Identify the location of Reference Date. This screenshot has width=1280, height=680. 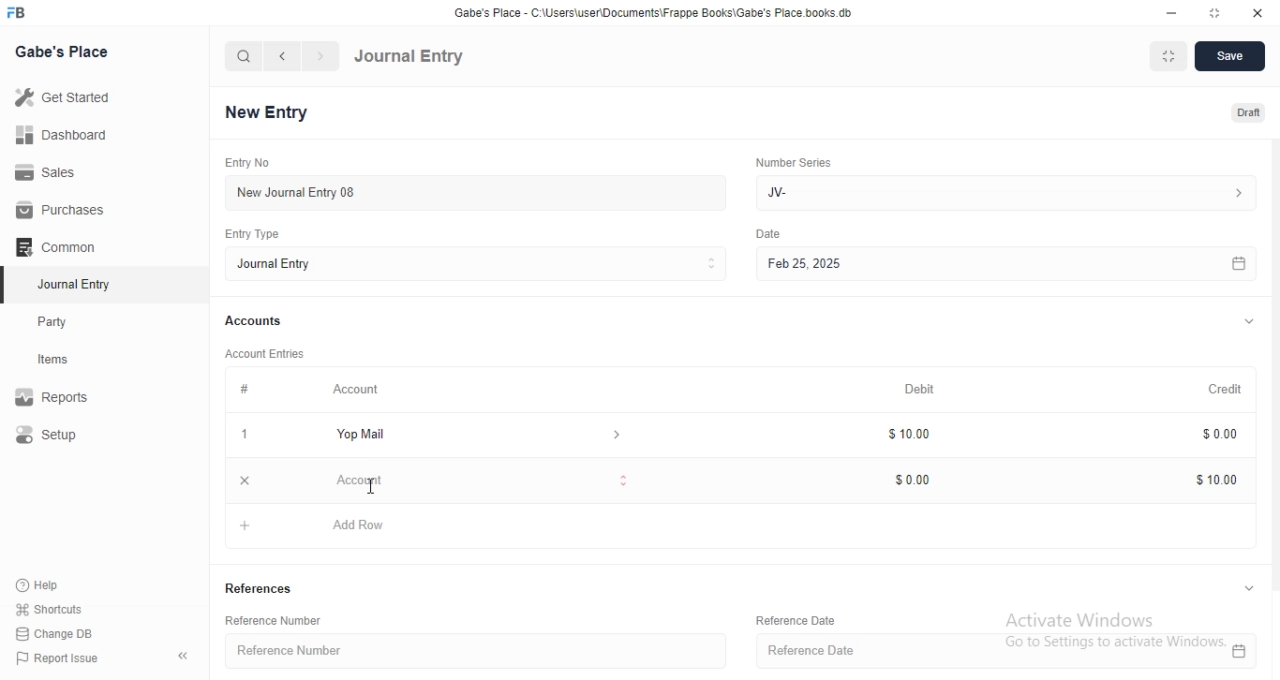
(1004, 648).